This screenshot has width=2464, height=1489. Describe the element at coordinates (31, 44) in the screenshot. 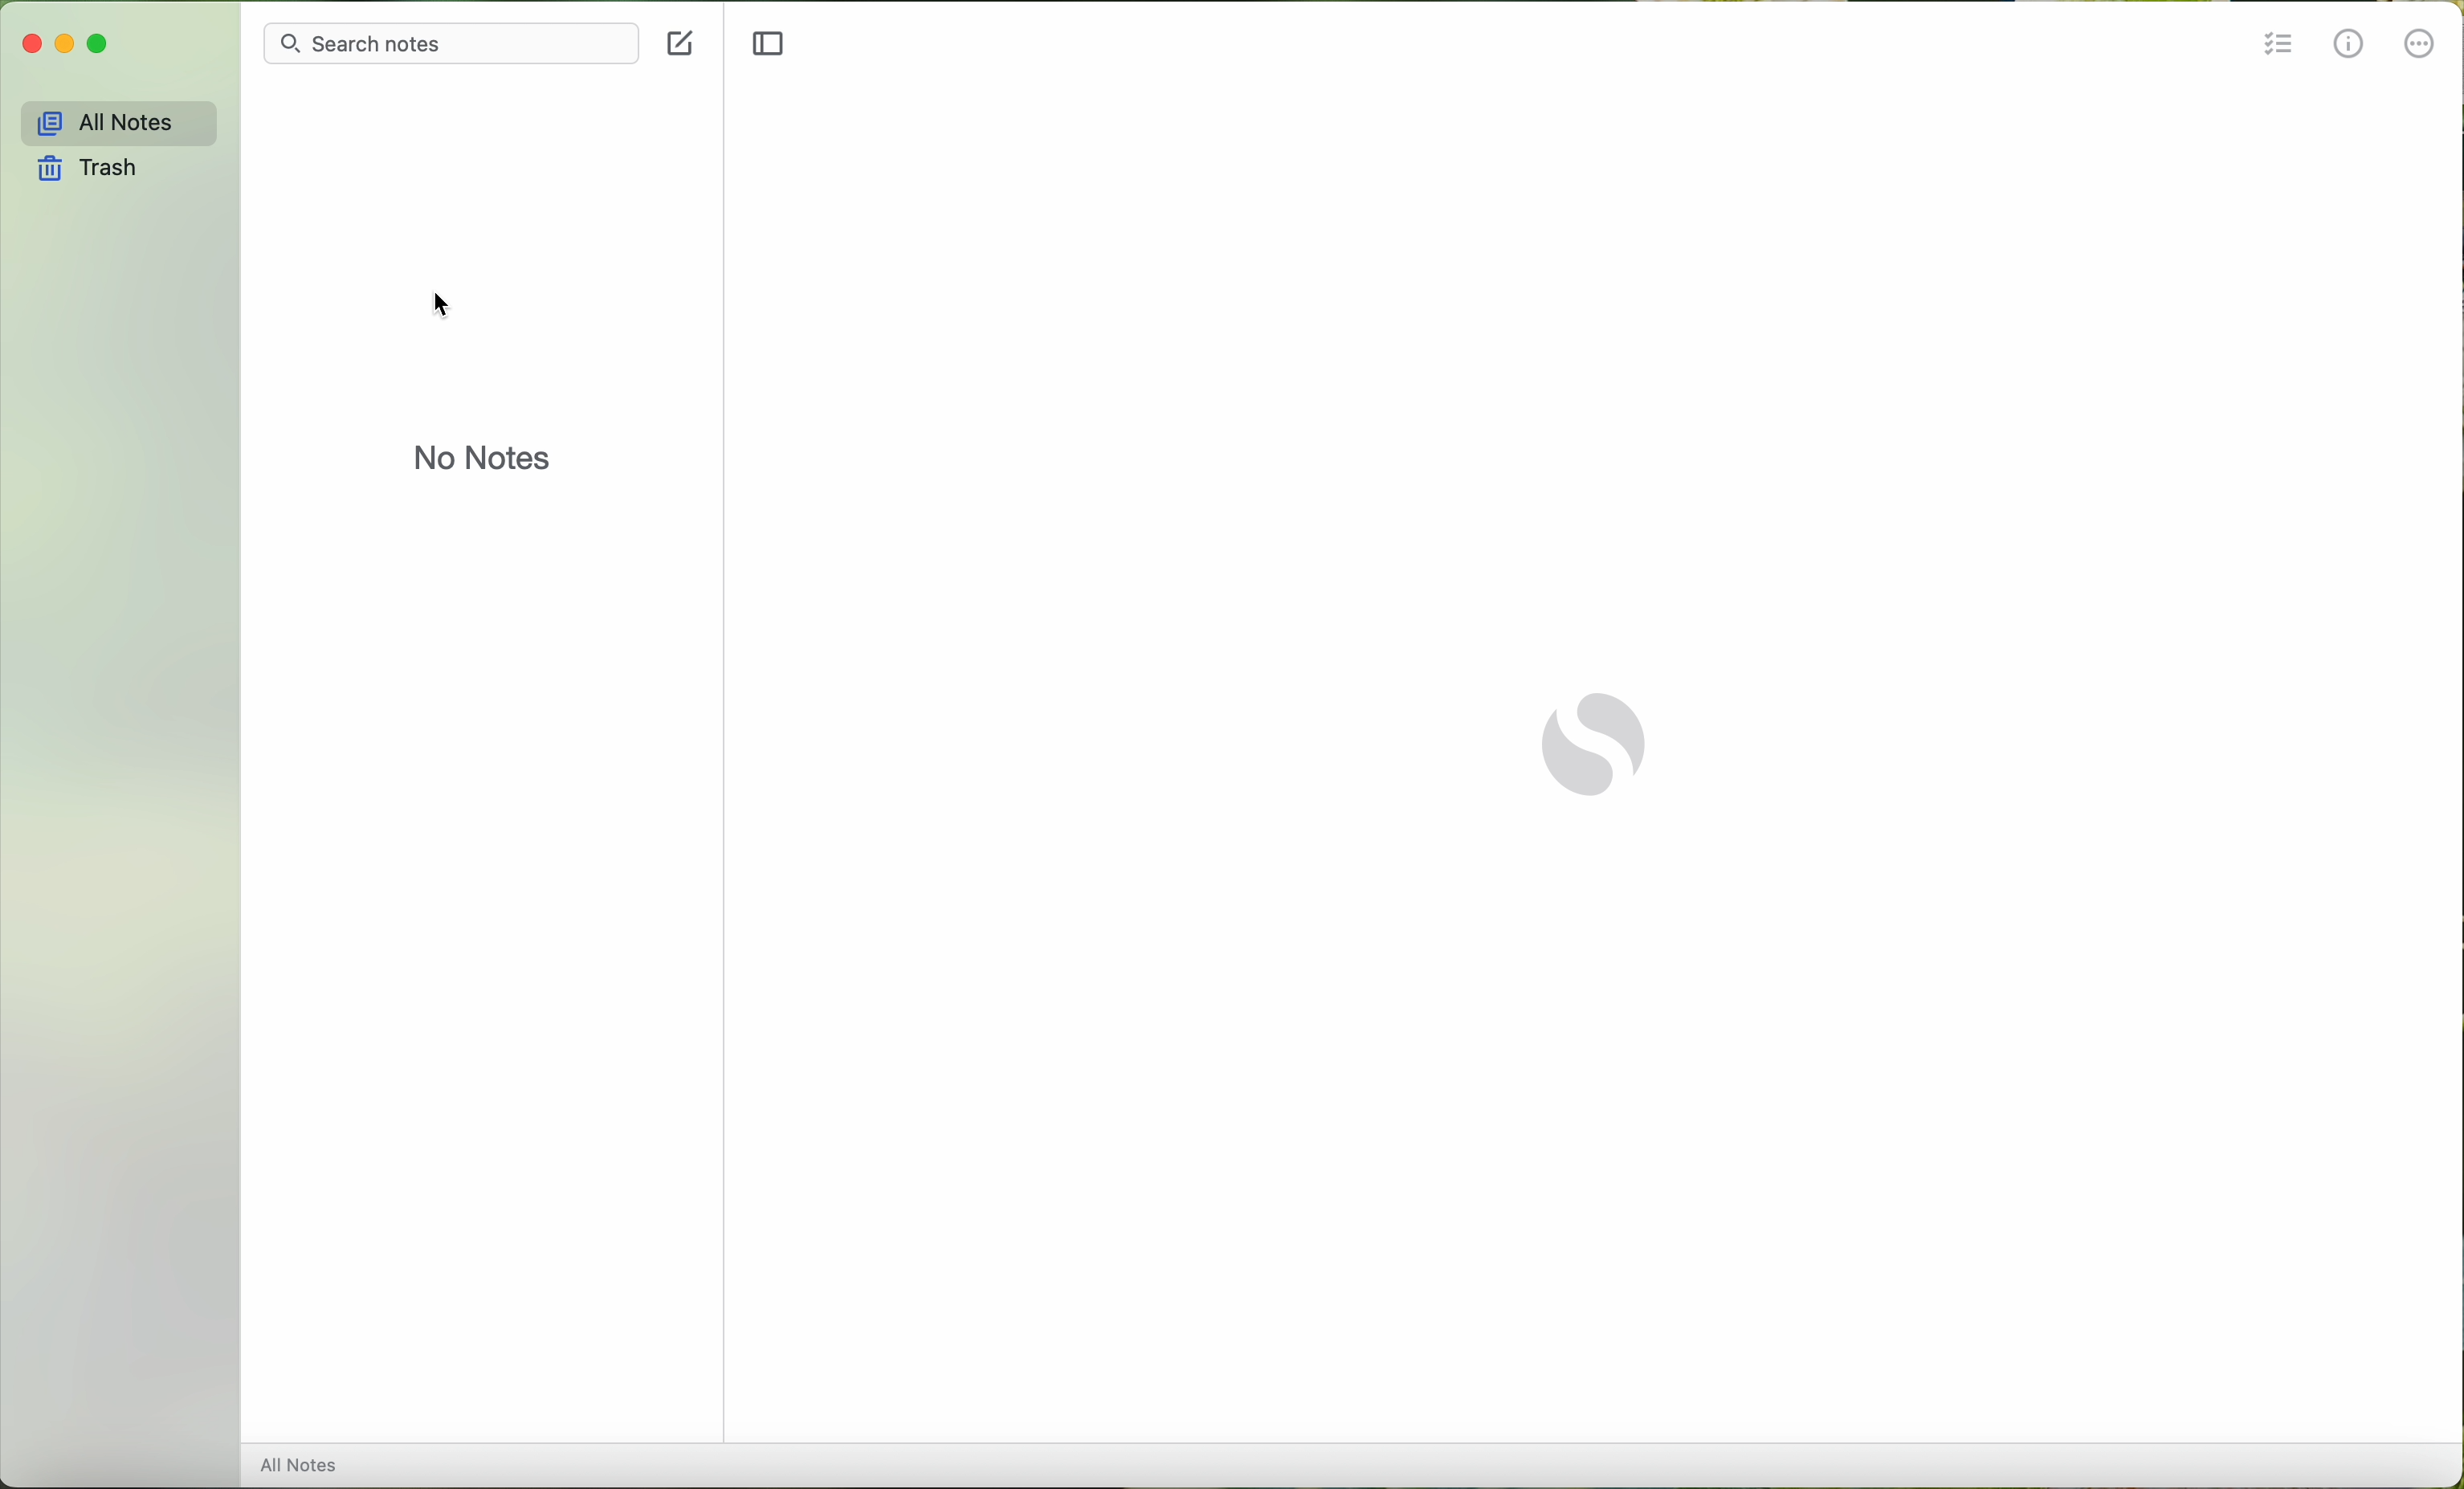

I see `close Simplenote` at that location.